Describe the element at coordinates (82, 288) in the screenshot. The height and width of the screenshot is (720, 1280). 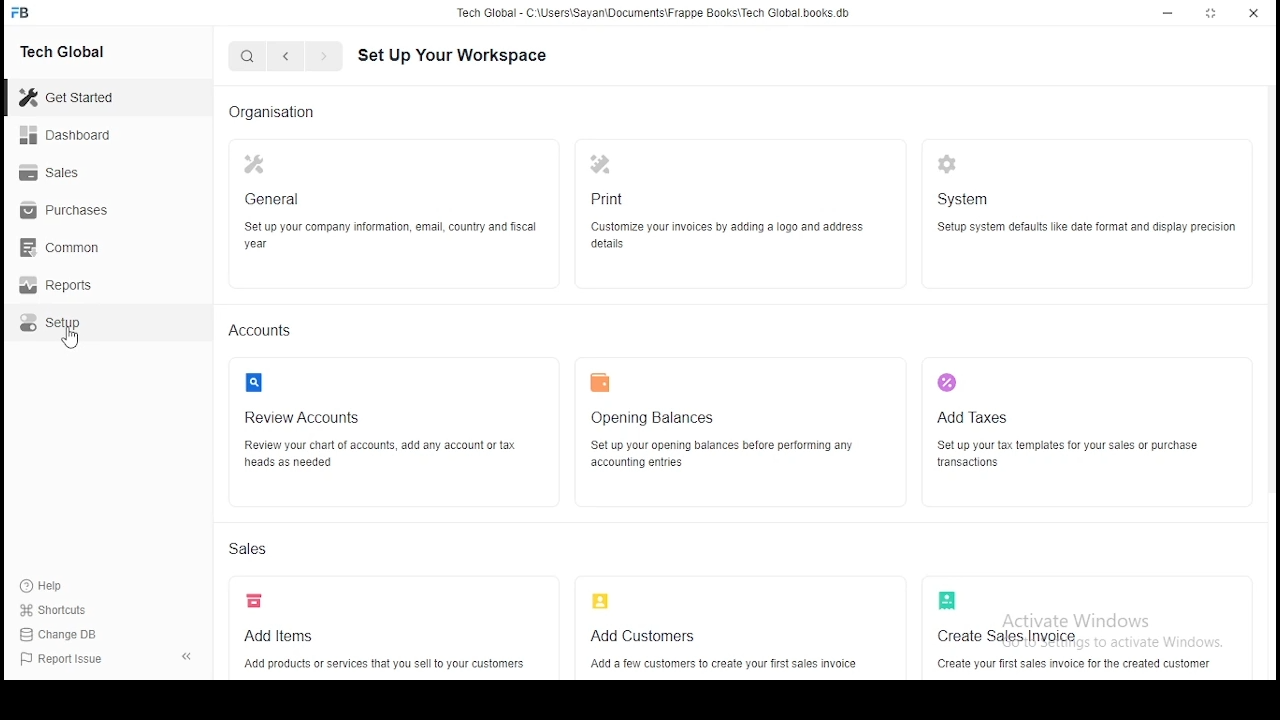
I see `Reports ` at that location.